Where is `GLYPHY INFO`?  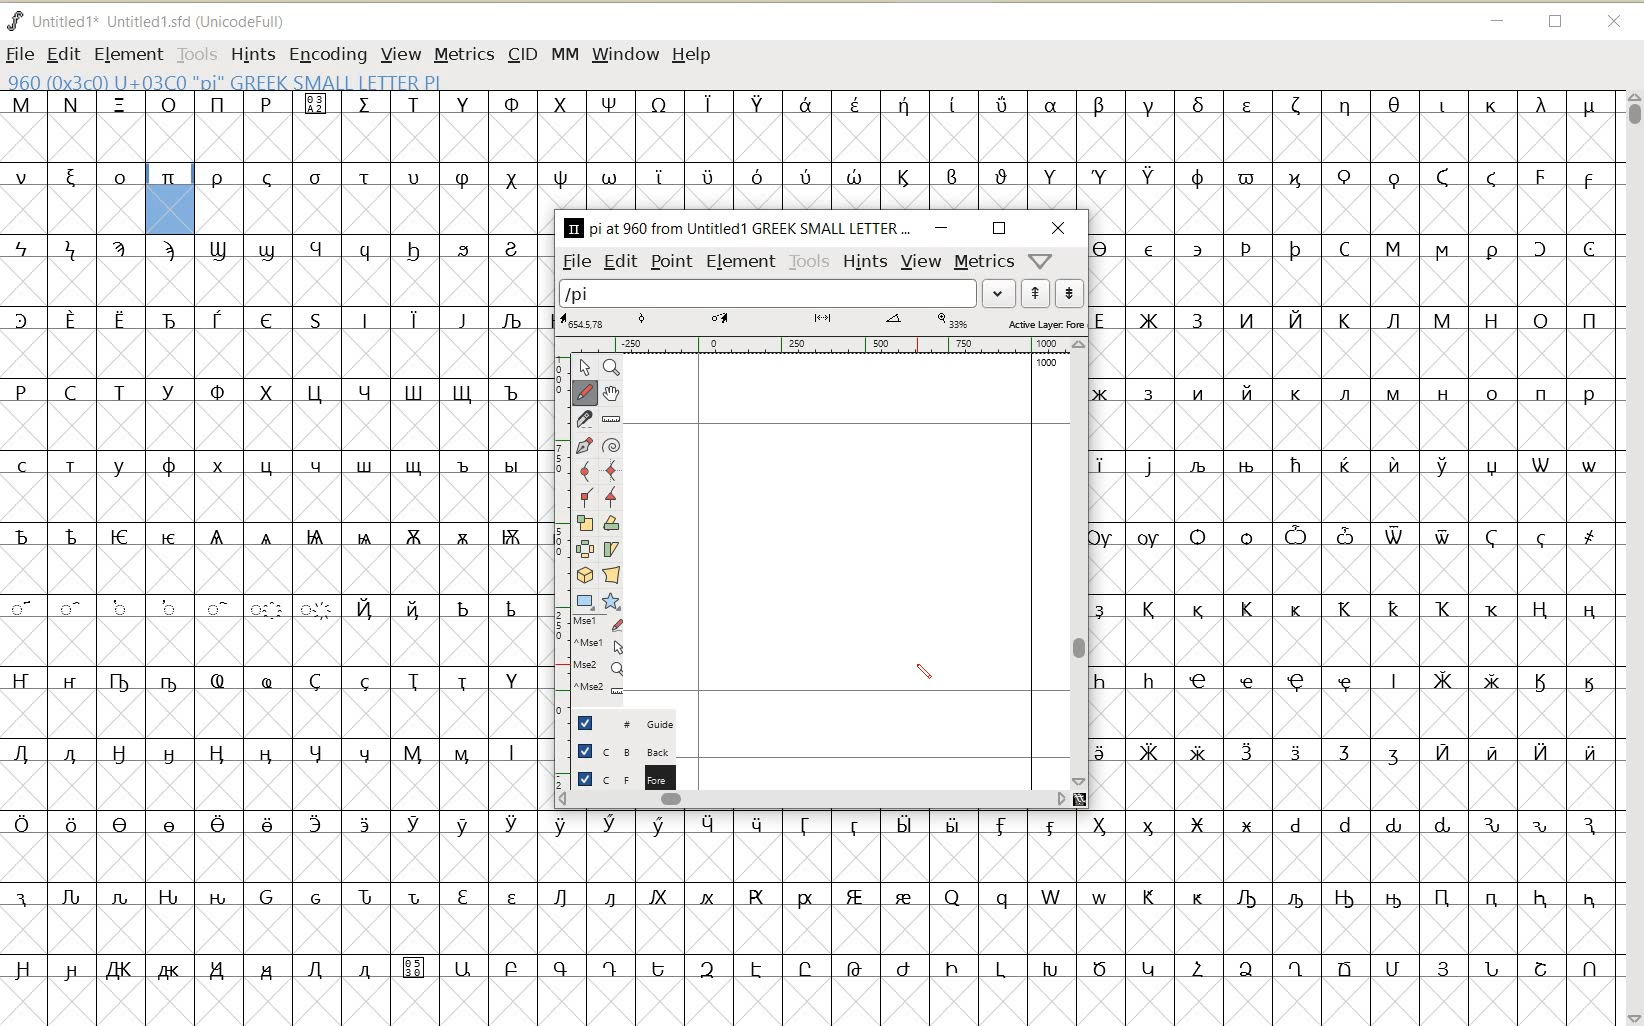
GLYPHY INFO is located at coordinates (224, 80).